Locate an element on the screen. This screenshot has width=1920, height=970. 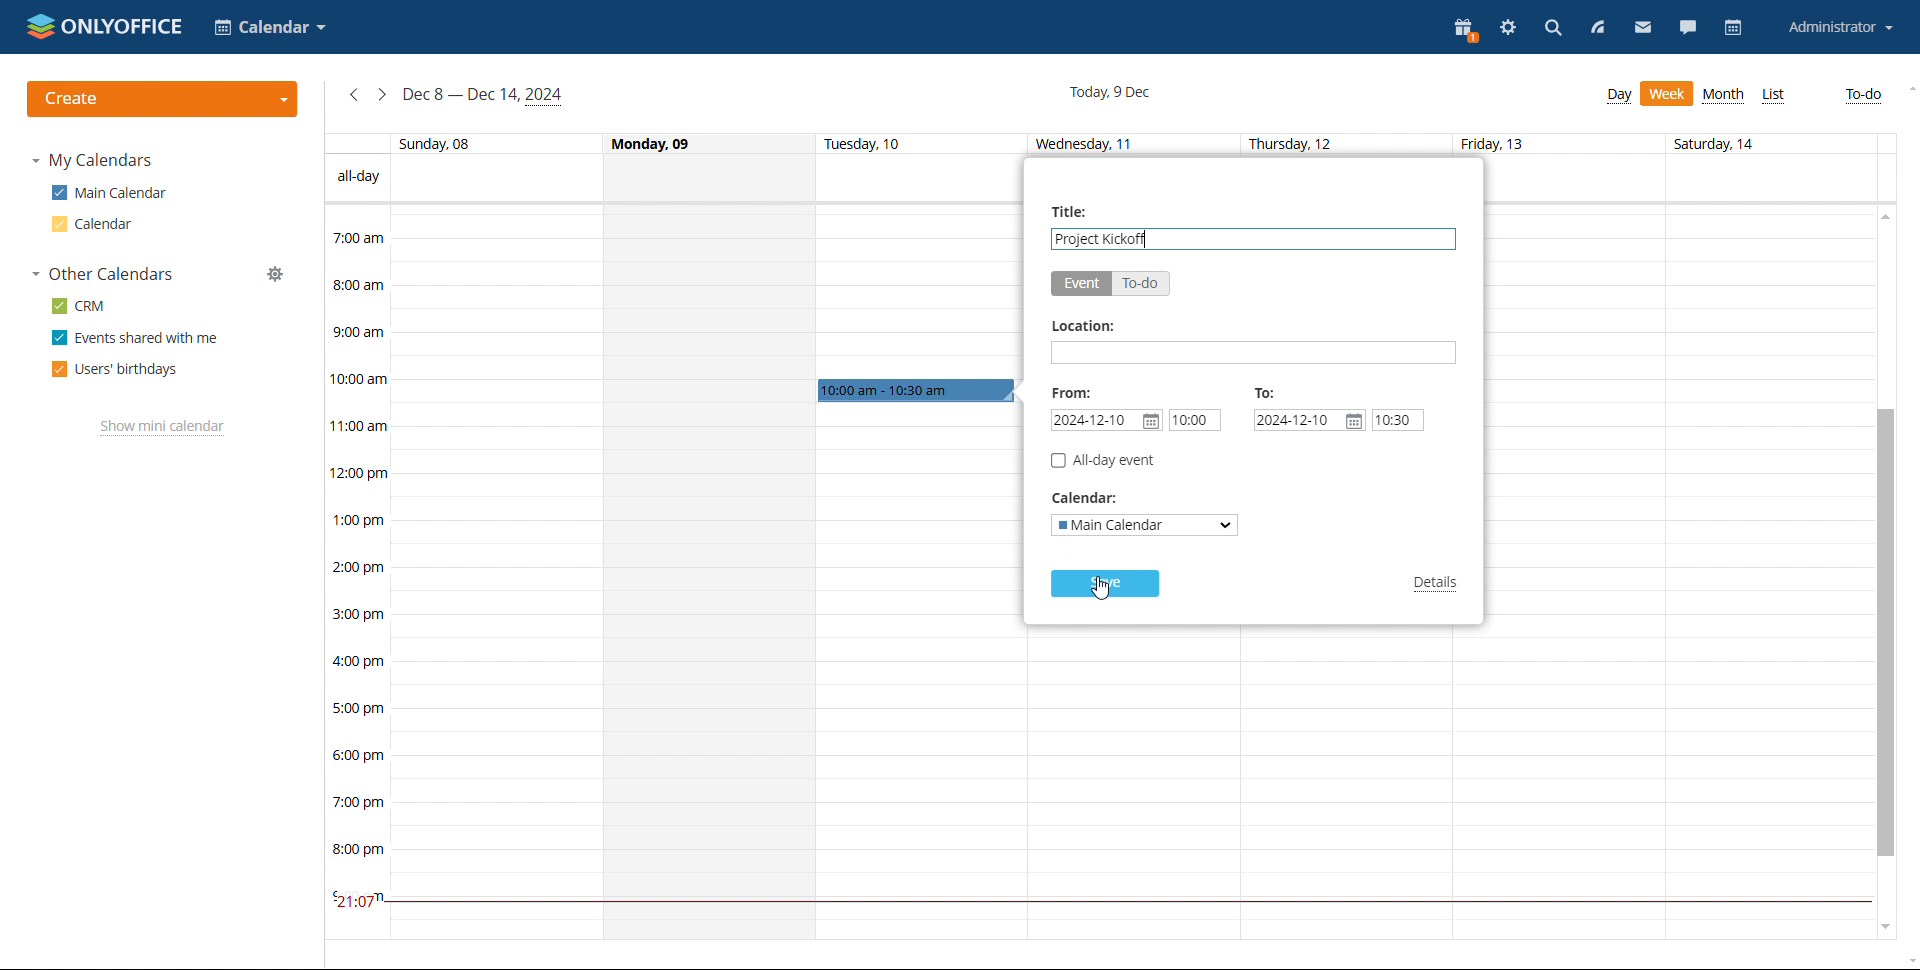
other calendars is located at coordinates (102, 275).